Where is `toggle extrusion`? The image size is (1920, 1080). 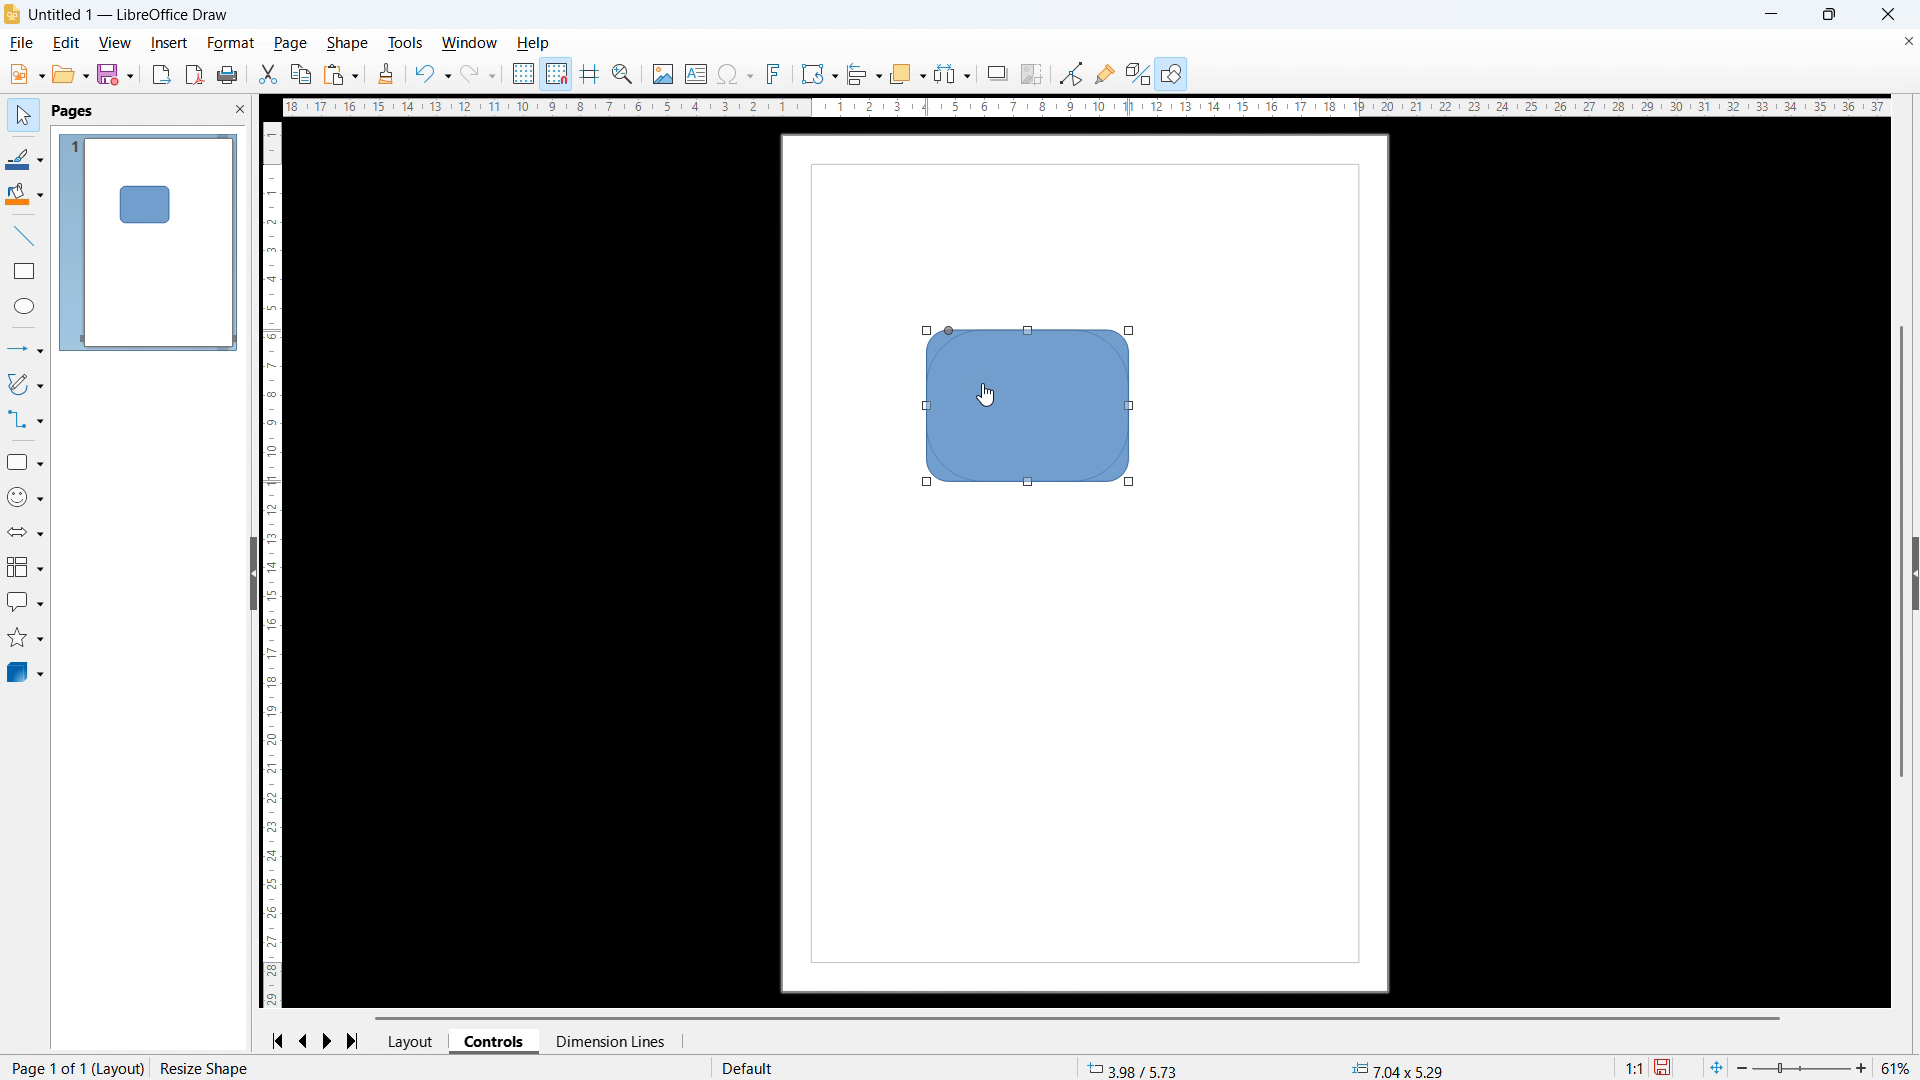
toggle extrusion is located at coordinates (1138, 73).